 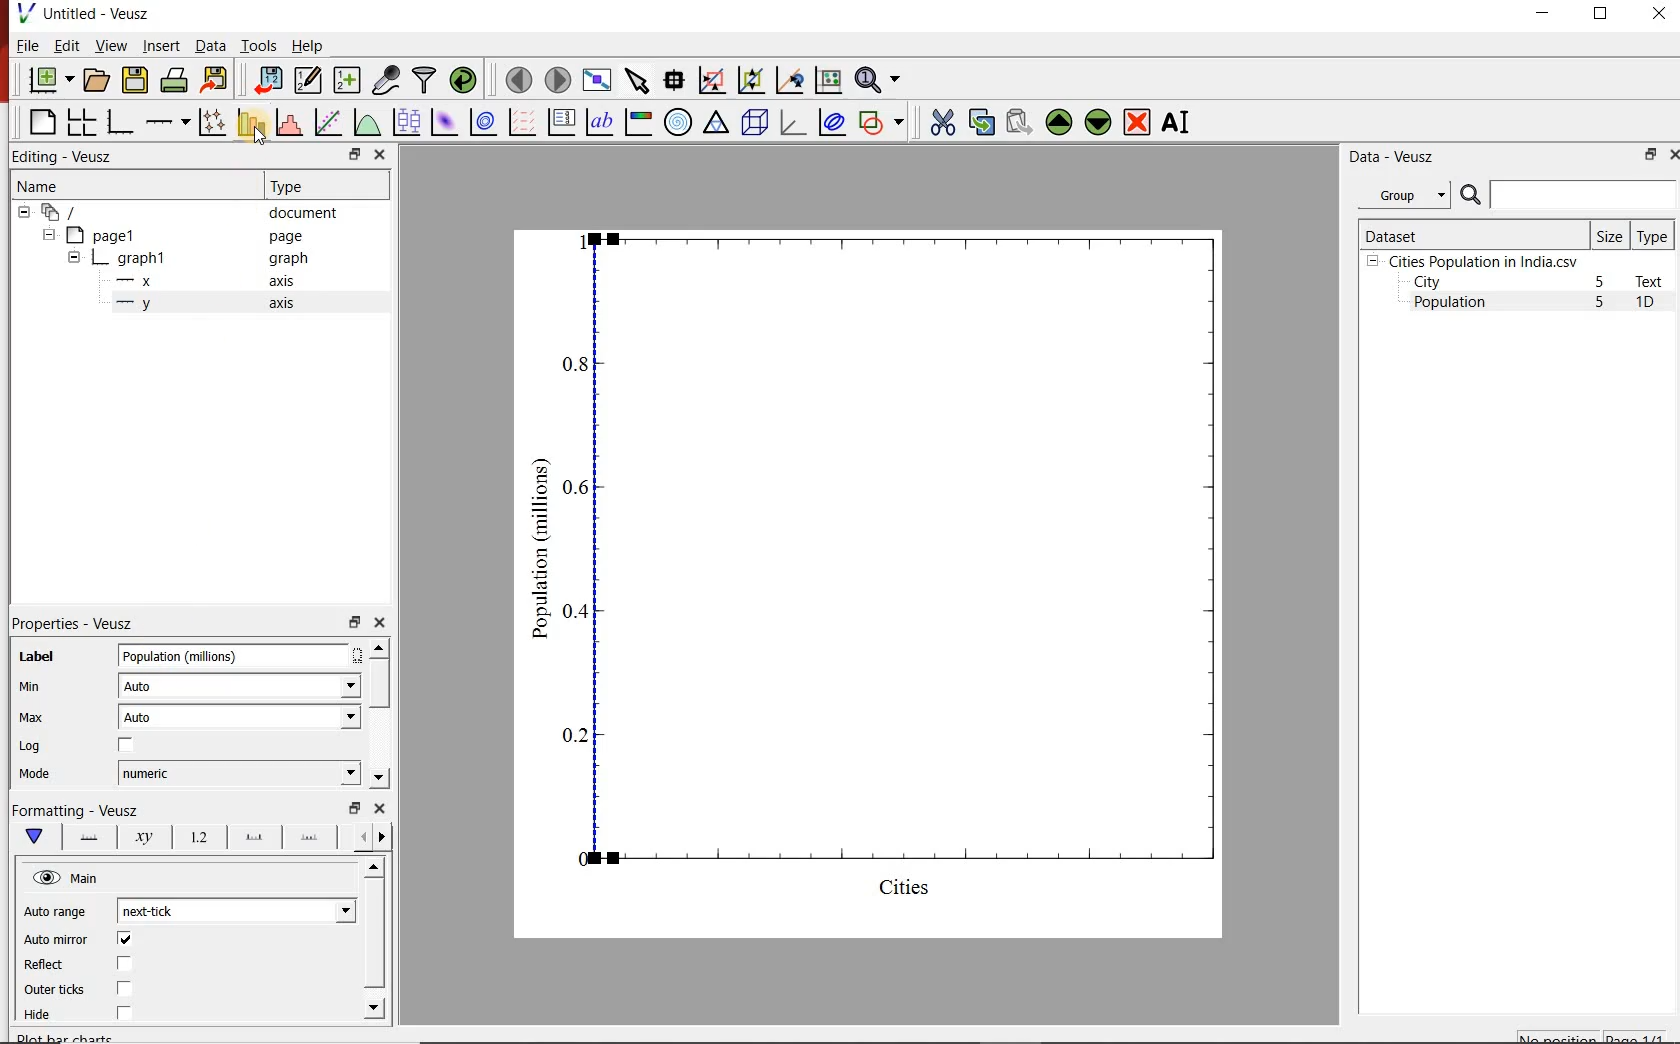 I want to click on Editing - Veusz, so click(x=73, y=156).